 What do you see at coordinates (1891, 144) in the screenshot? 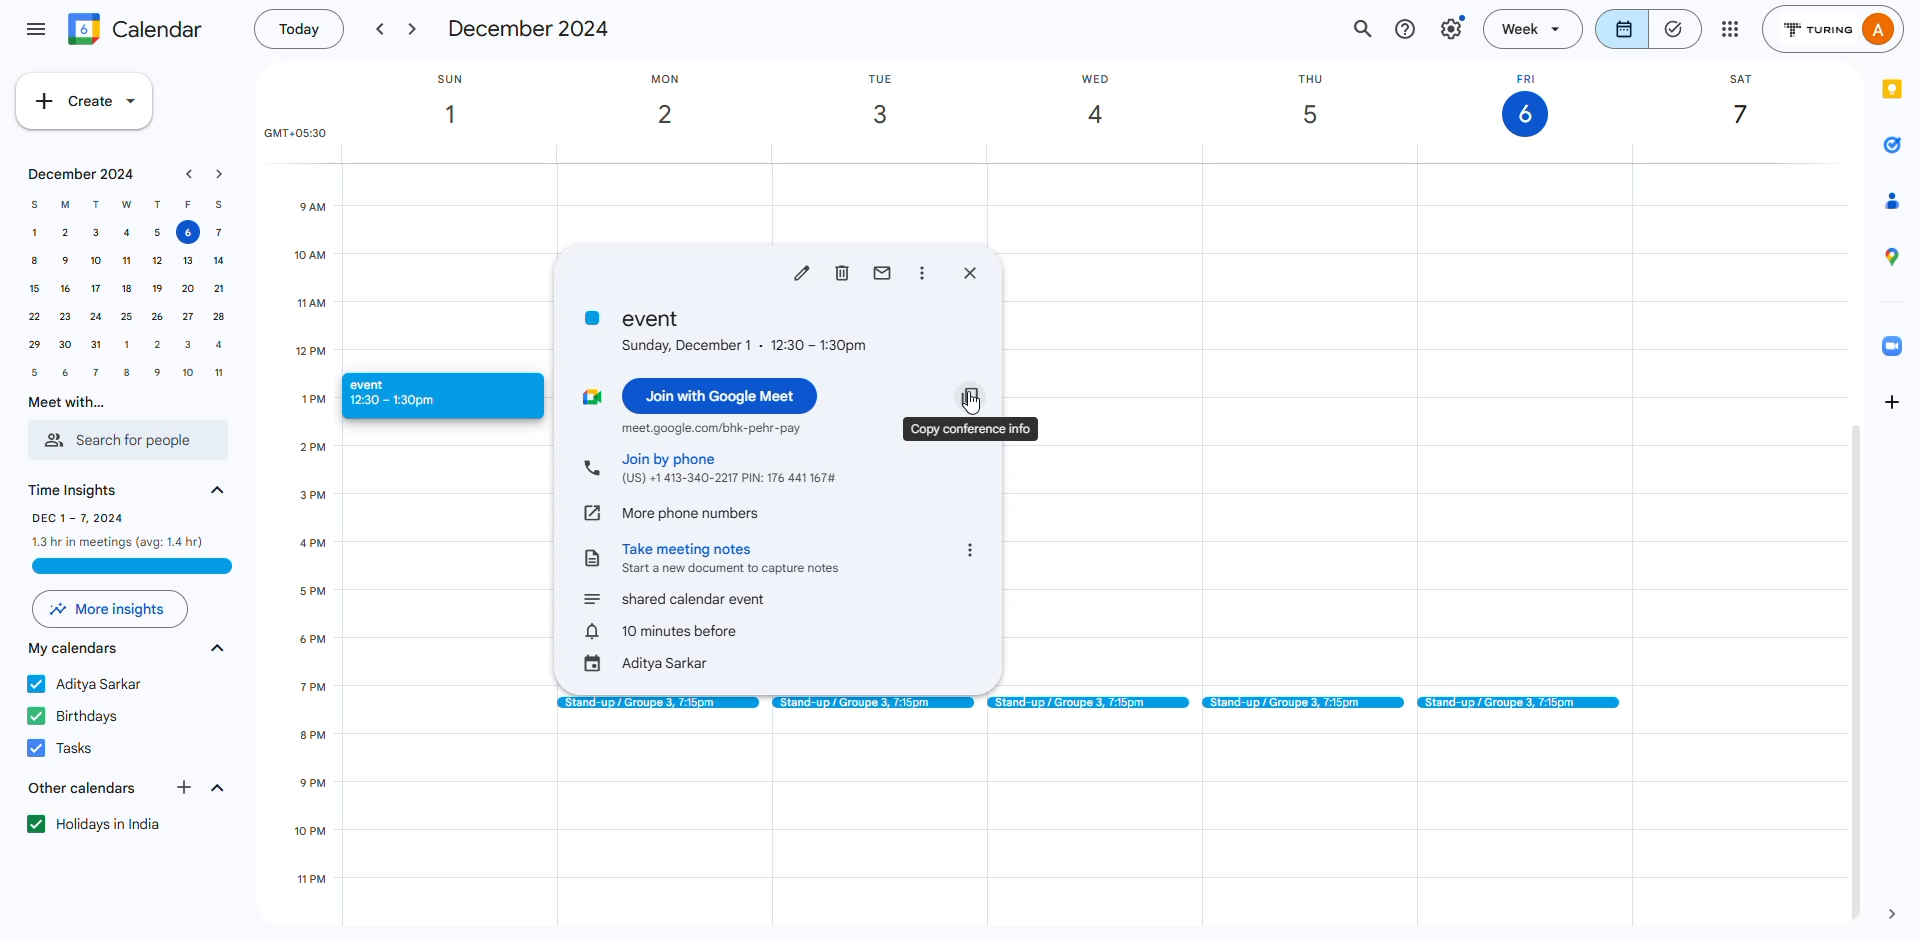
I see `app` at bounding box center [1891, 144].